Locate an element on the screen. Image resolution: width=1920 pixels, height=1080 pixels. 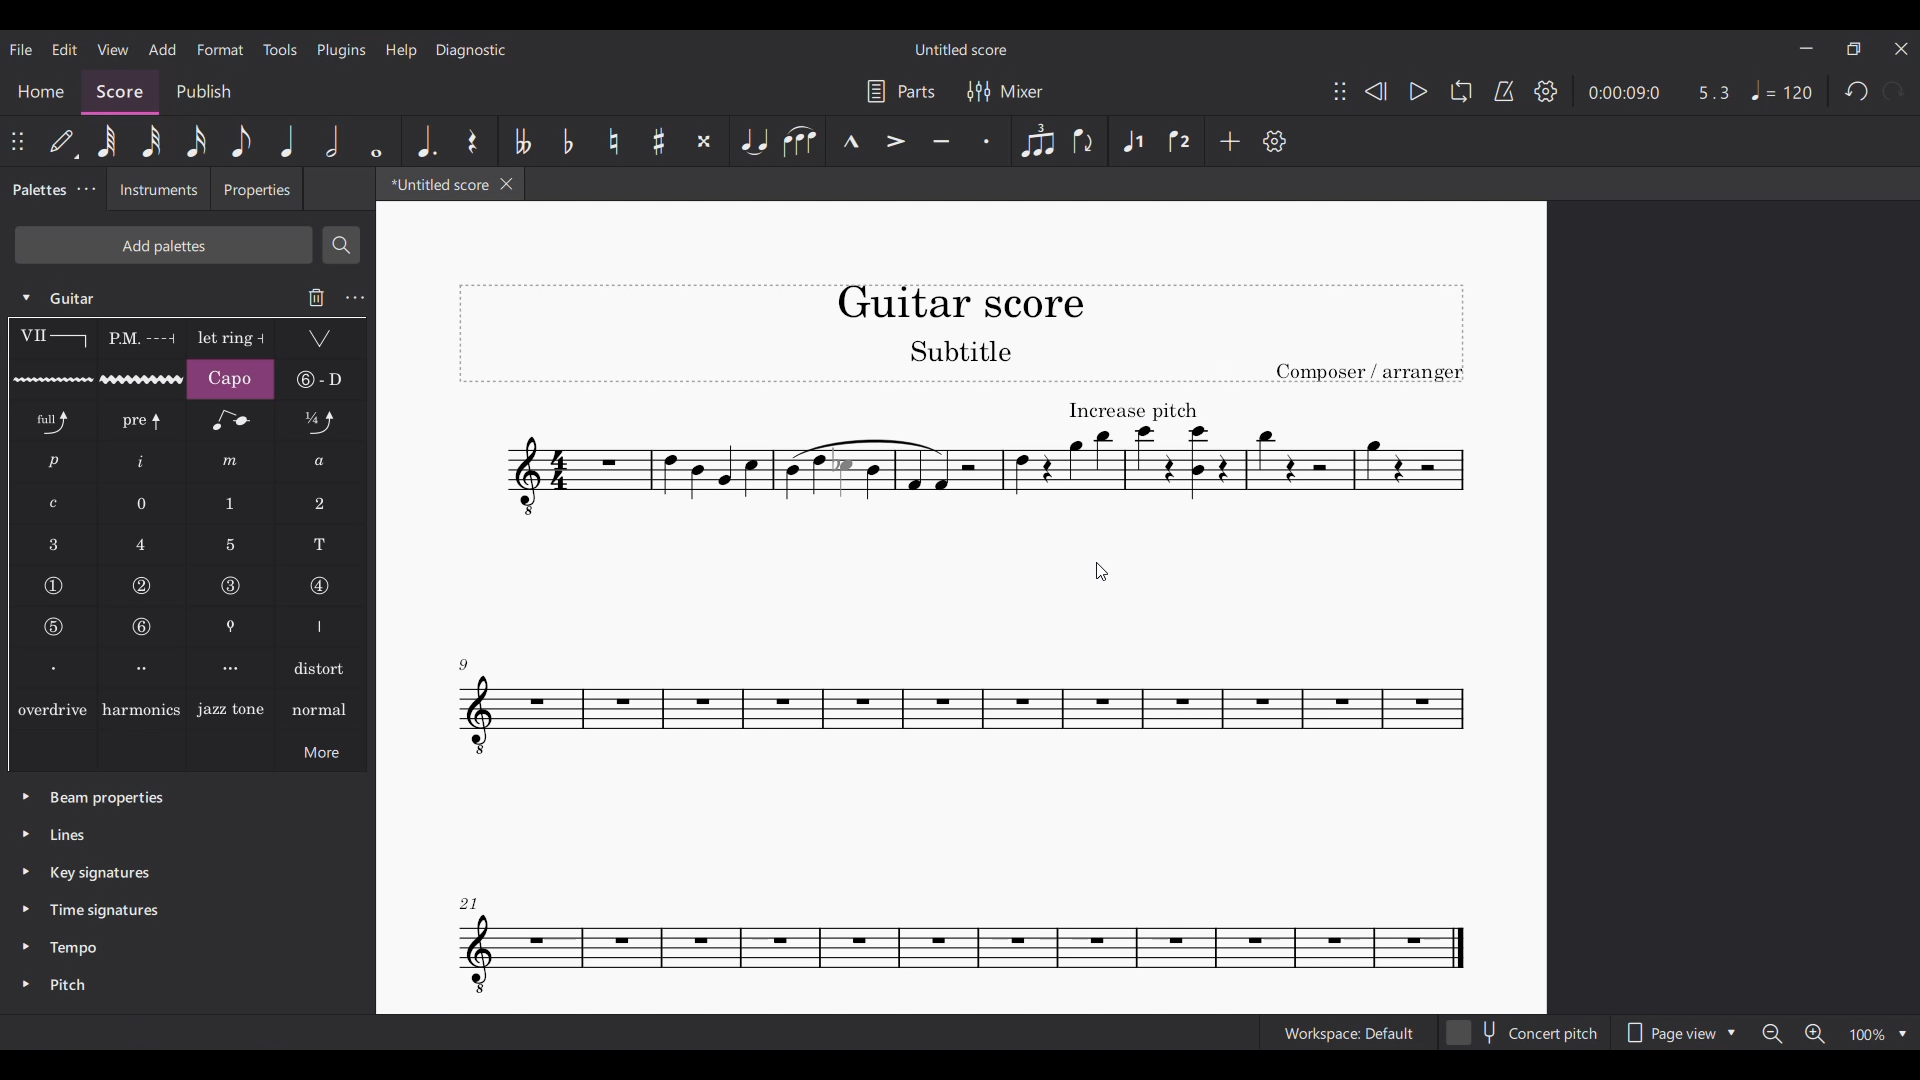
Click to expand beam properties is located at coordinates (26, 796).